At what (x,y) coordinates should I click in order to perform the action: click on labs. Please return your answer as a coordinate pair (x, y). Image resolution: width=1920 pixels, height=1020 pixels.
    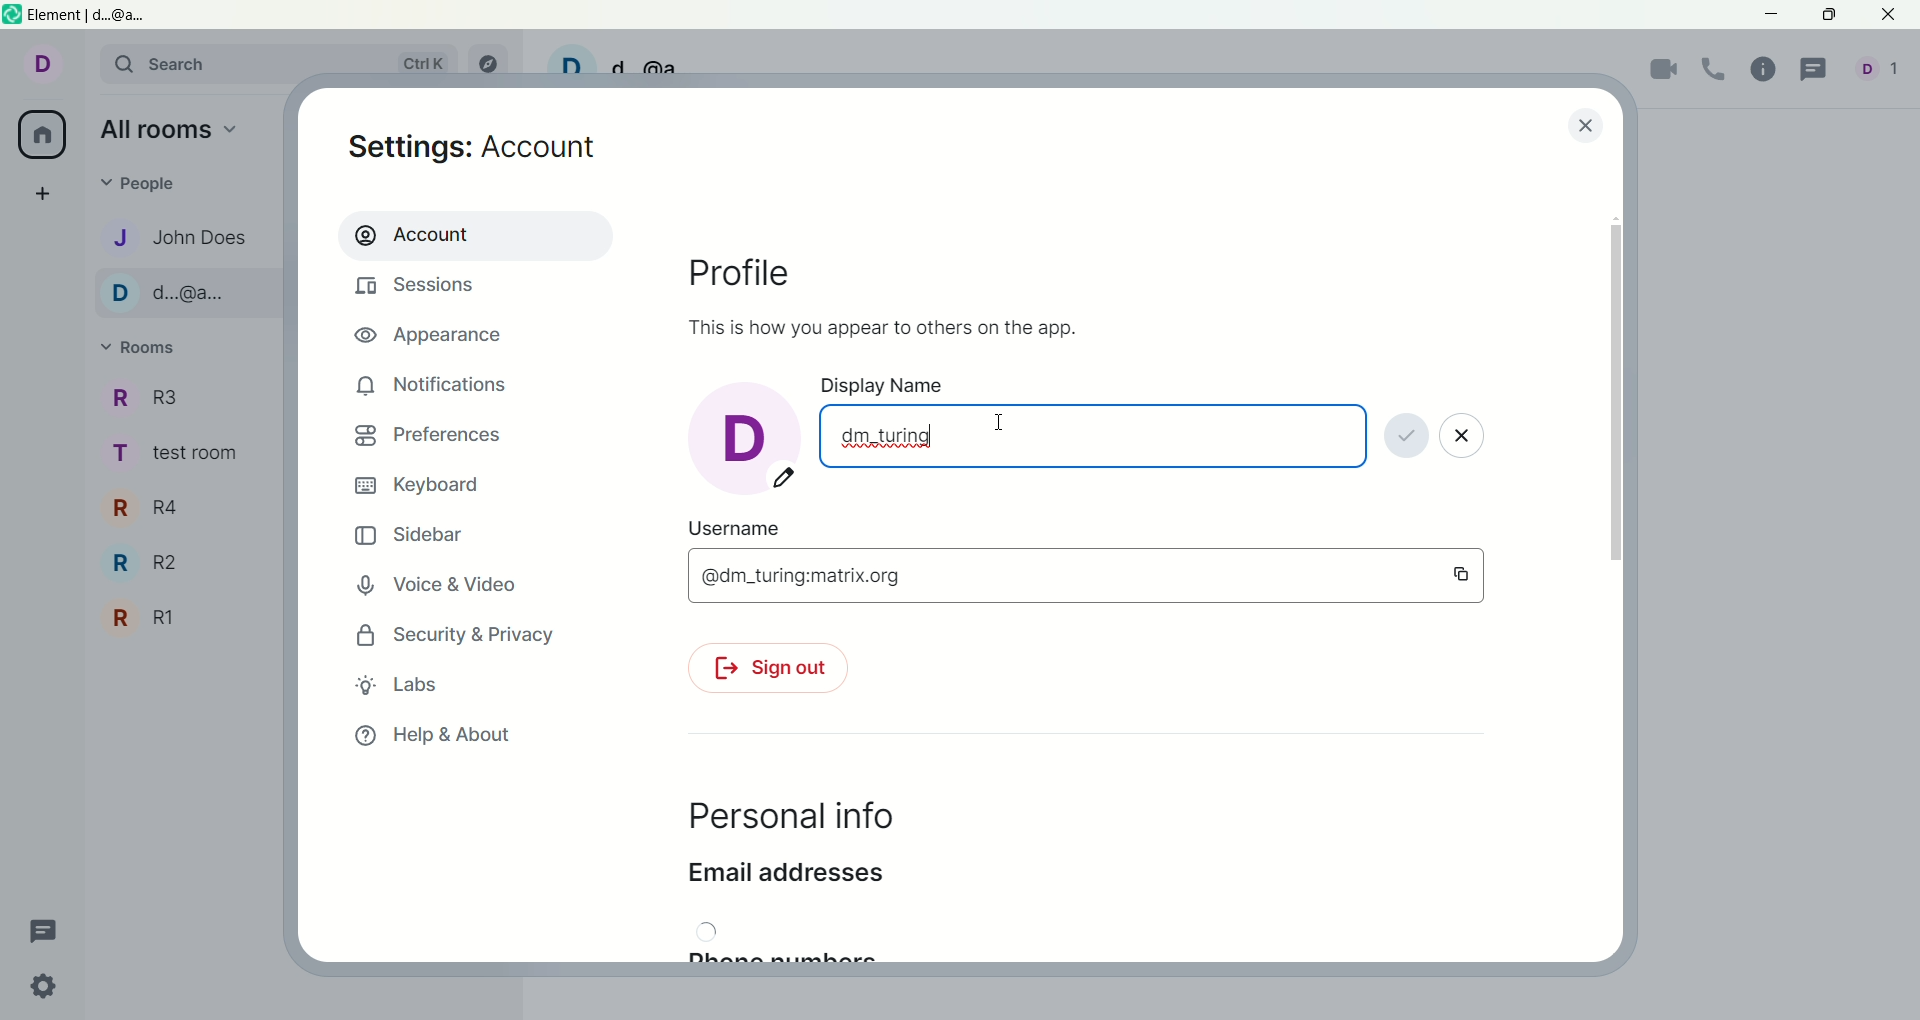
    Looking at the image, I should click on (399, 684).